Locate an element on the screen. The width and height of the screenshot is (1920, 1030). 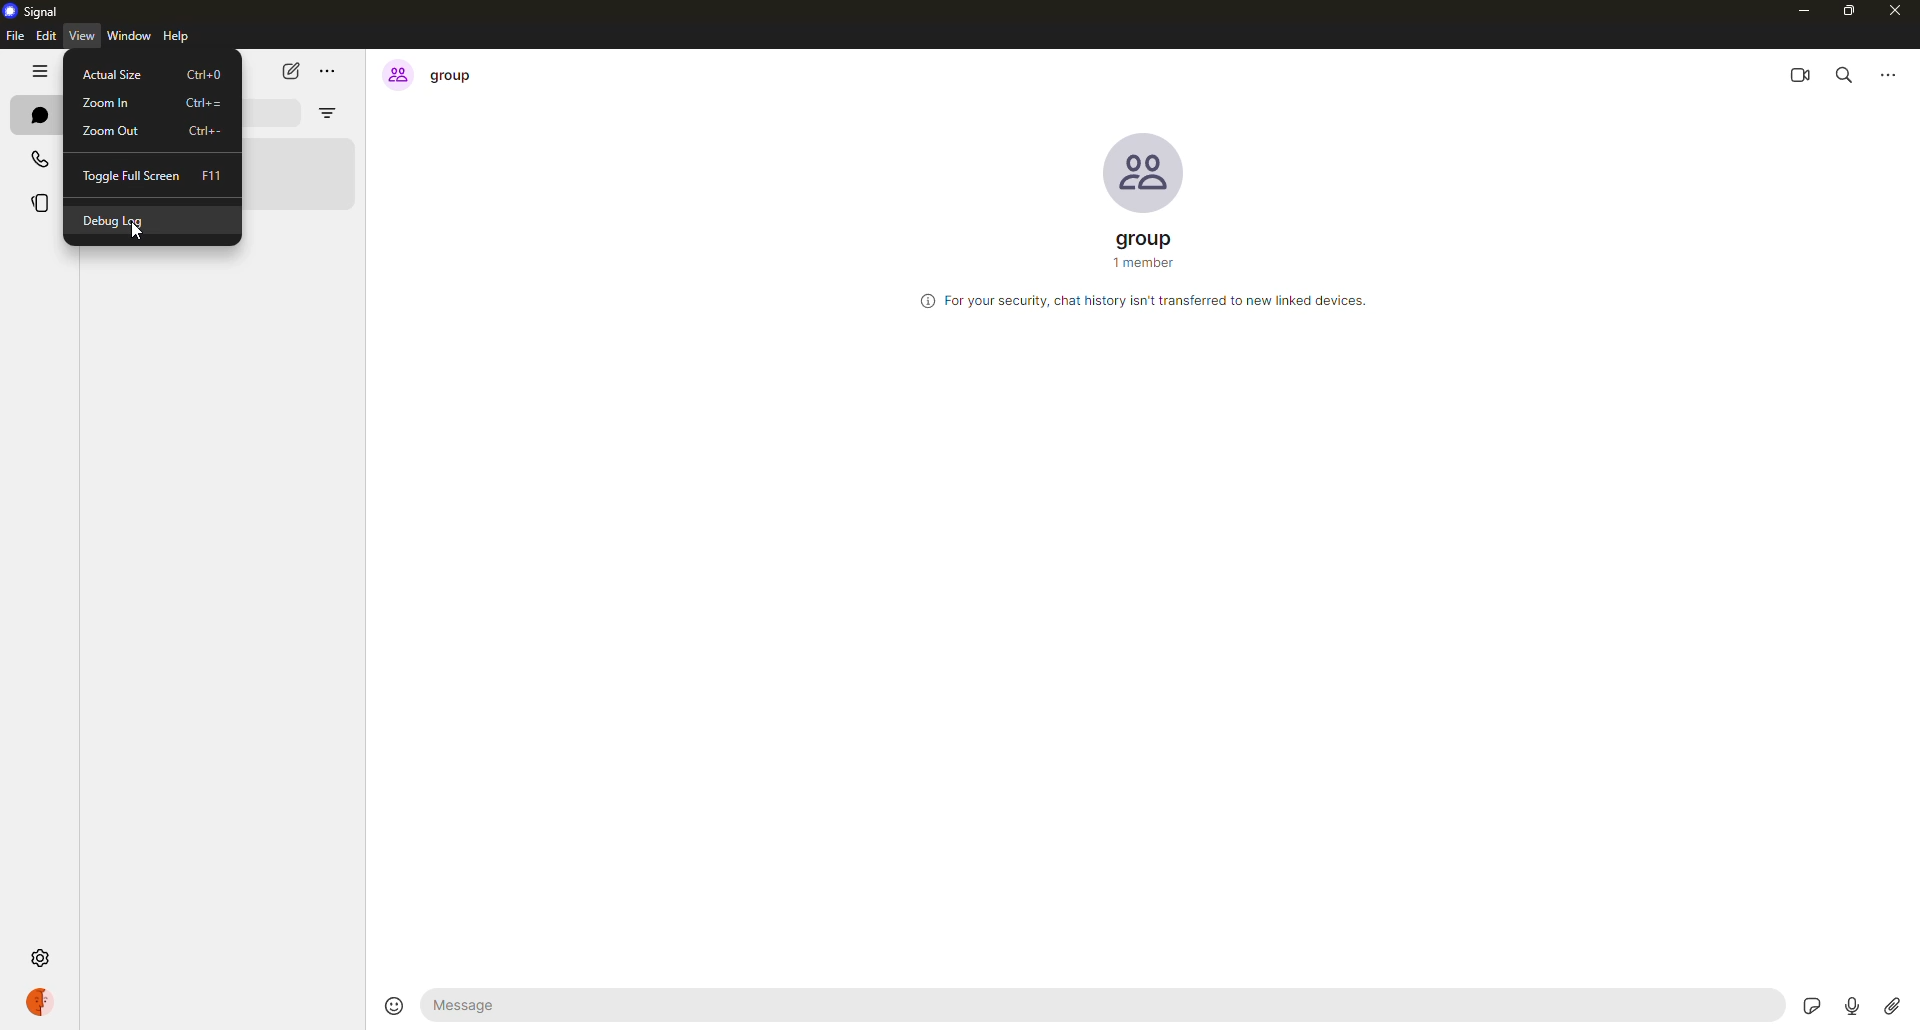
zoom in is located at coordinates (104, 102).